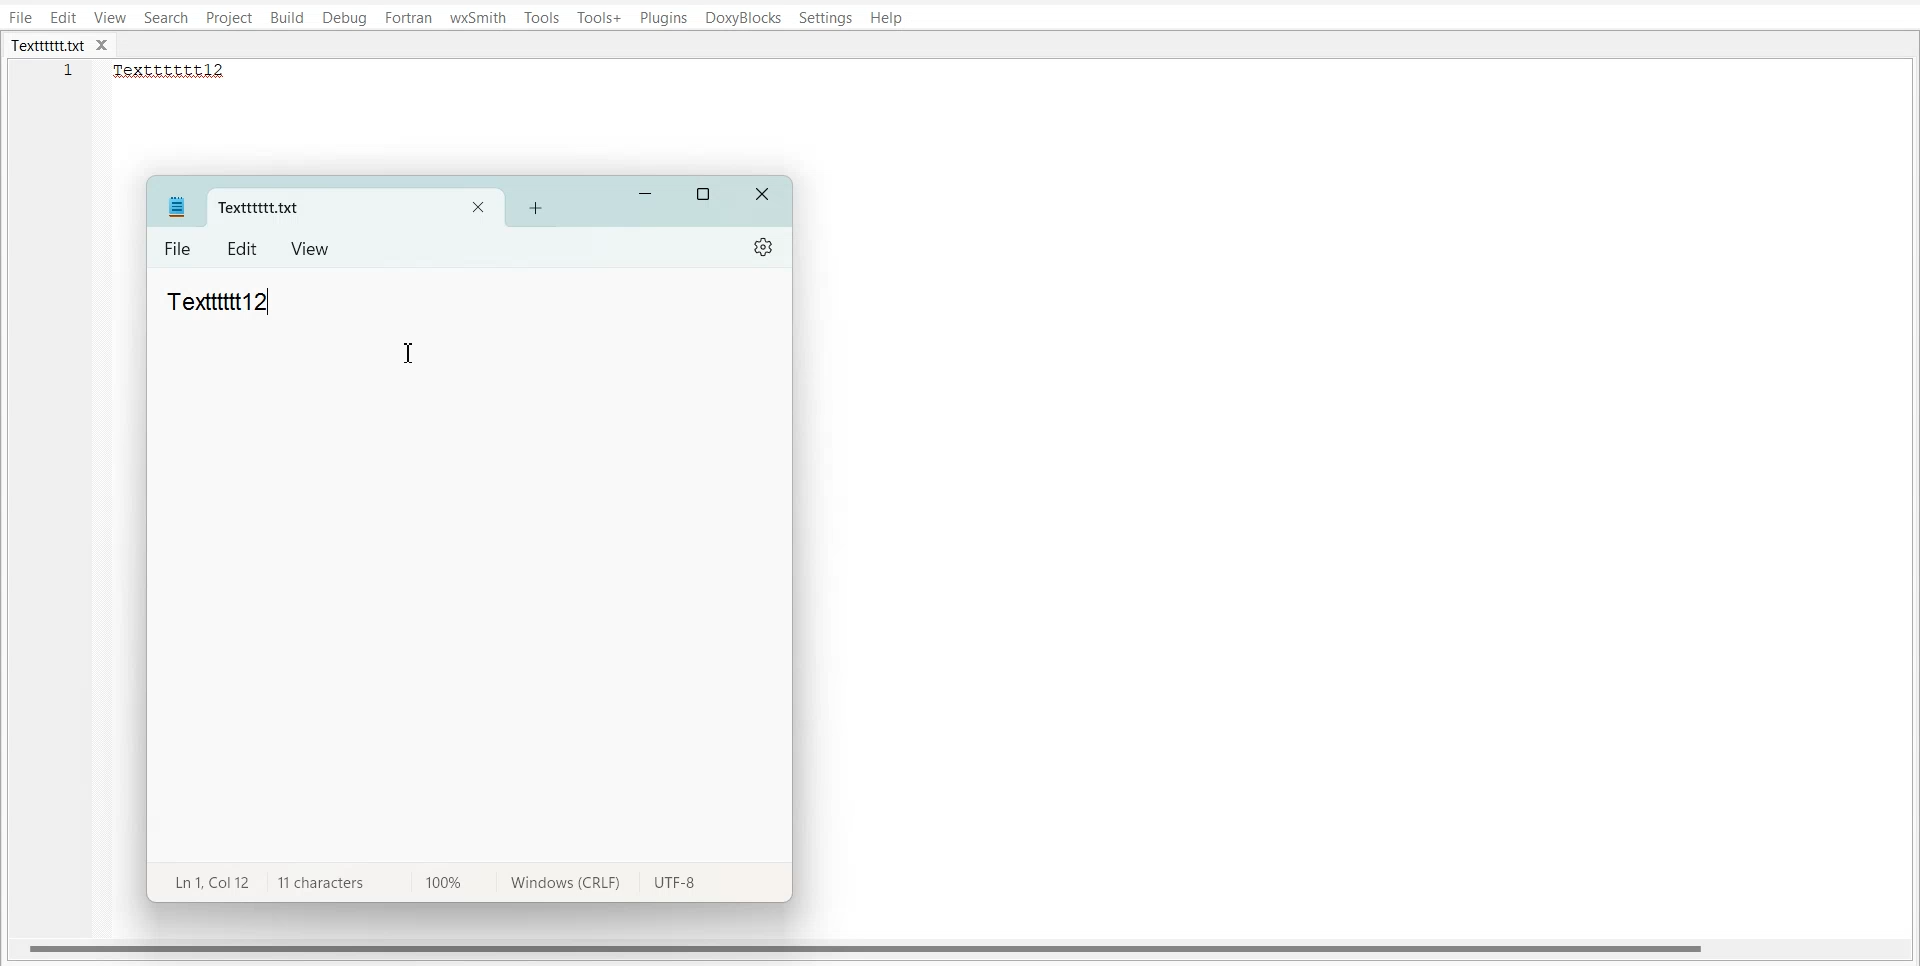 The width and height of the screenshot is (1920, 966). Describe the element at coordinates (167, 17) in the screenshot. I see `Search` at that location.